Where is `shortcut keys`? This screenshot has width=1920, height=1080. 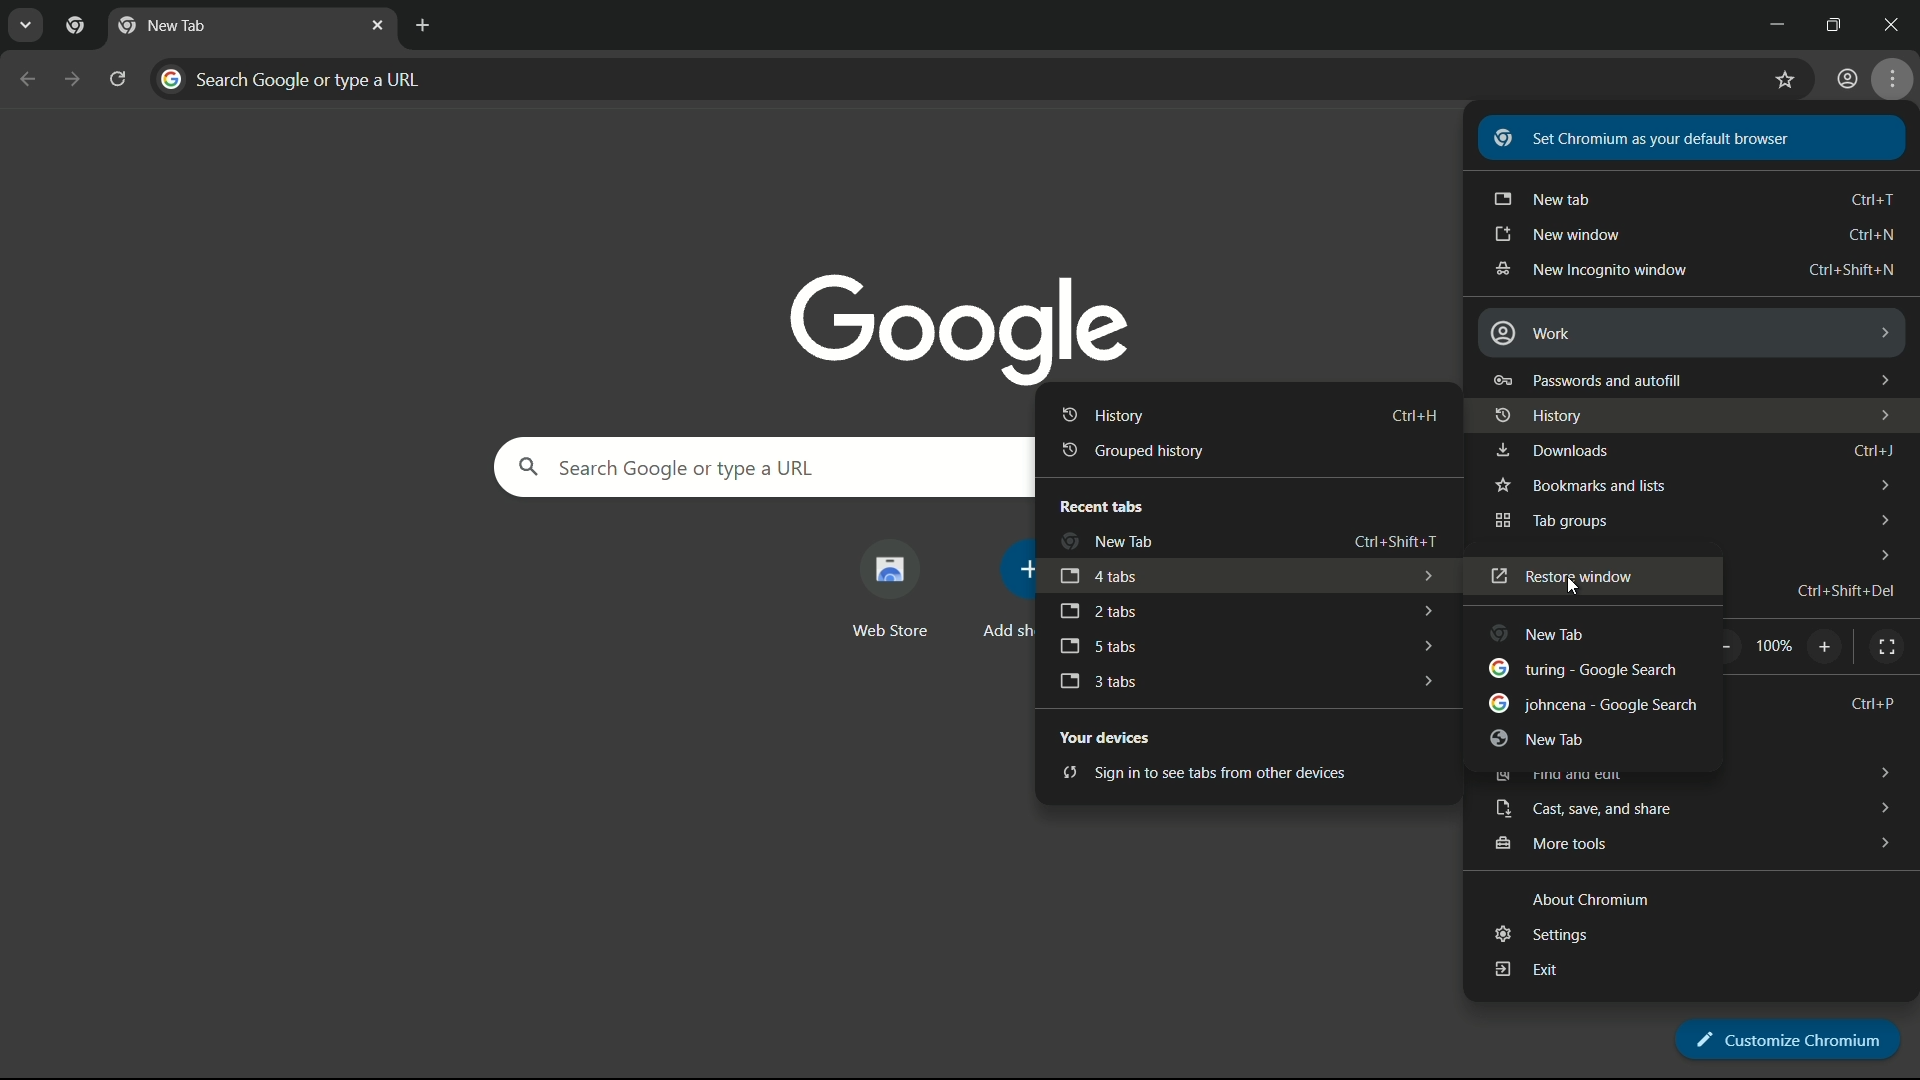 shortcut keys is located at coordinates (1872, 199).